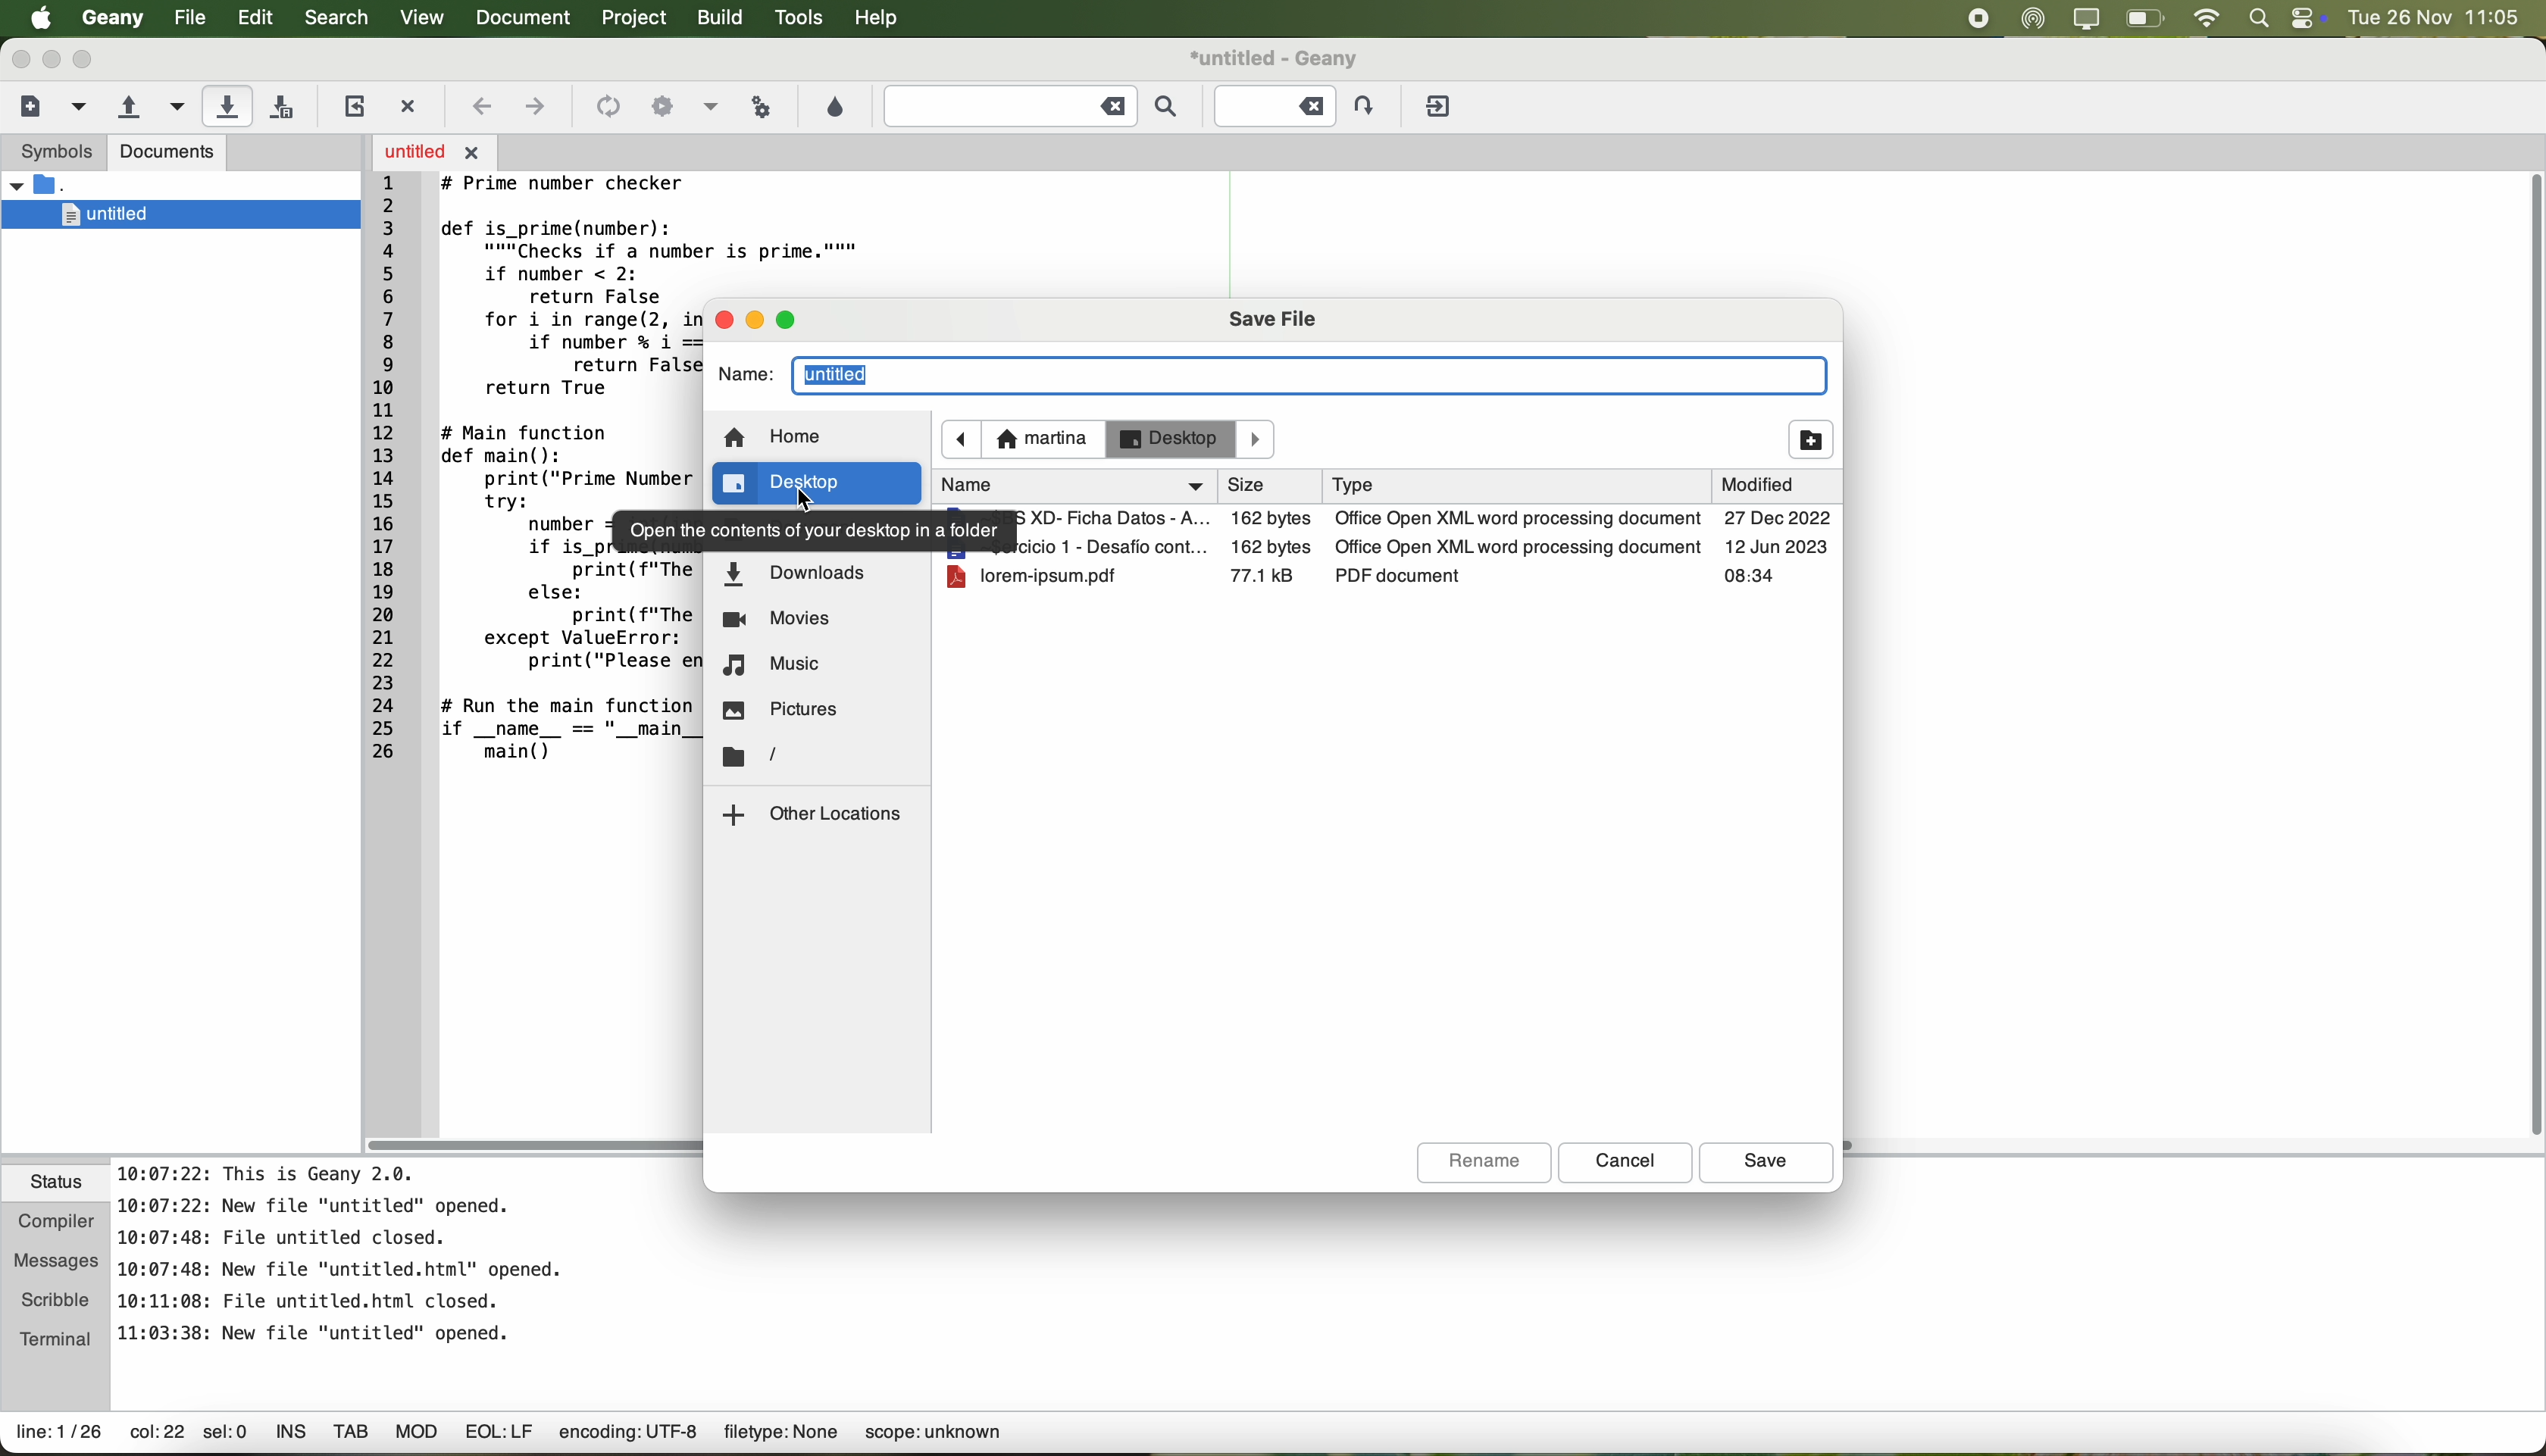 The image size is (2546, 1456). I want to click on terminal, so click(57, 1339).